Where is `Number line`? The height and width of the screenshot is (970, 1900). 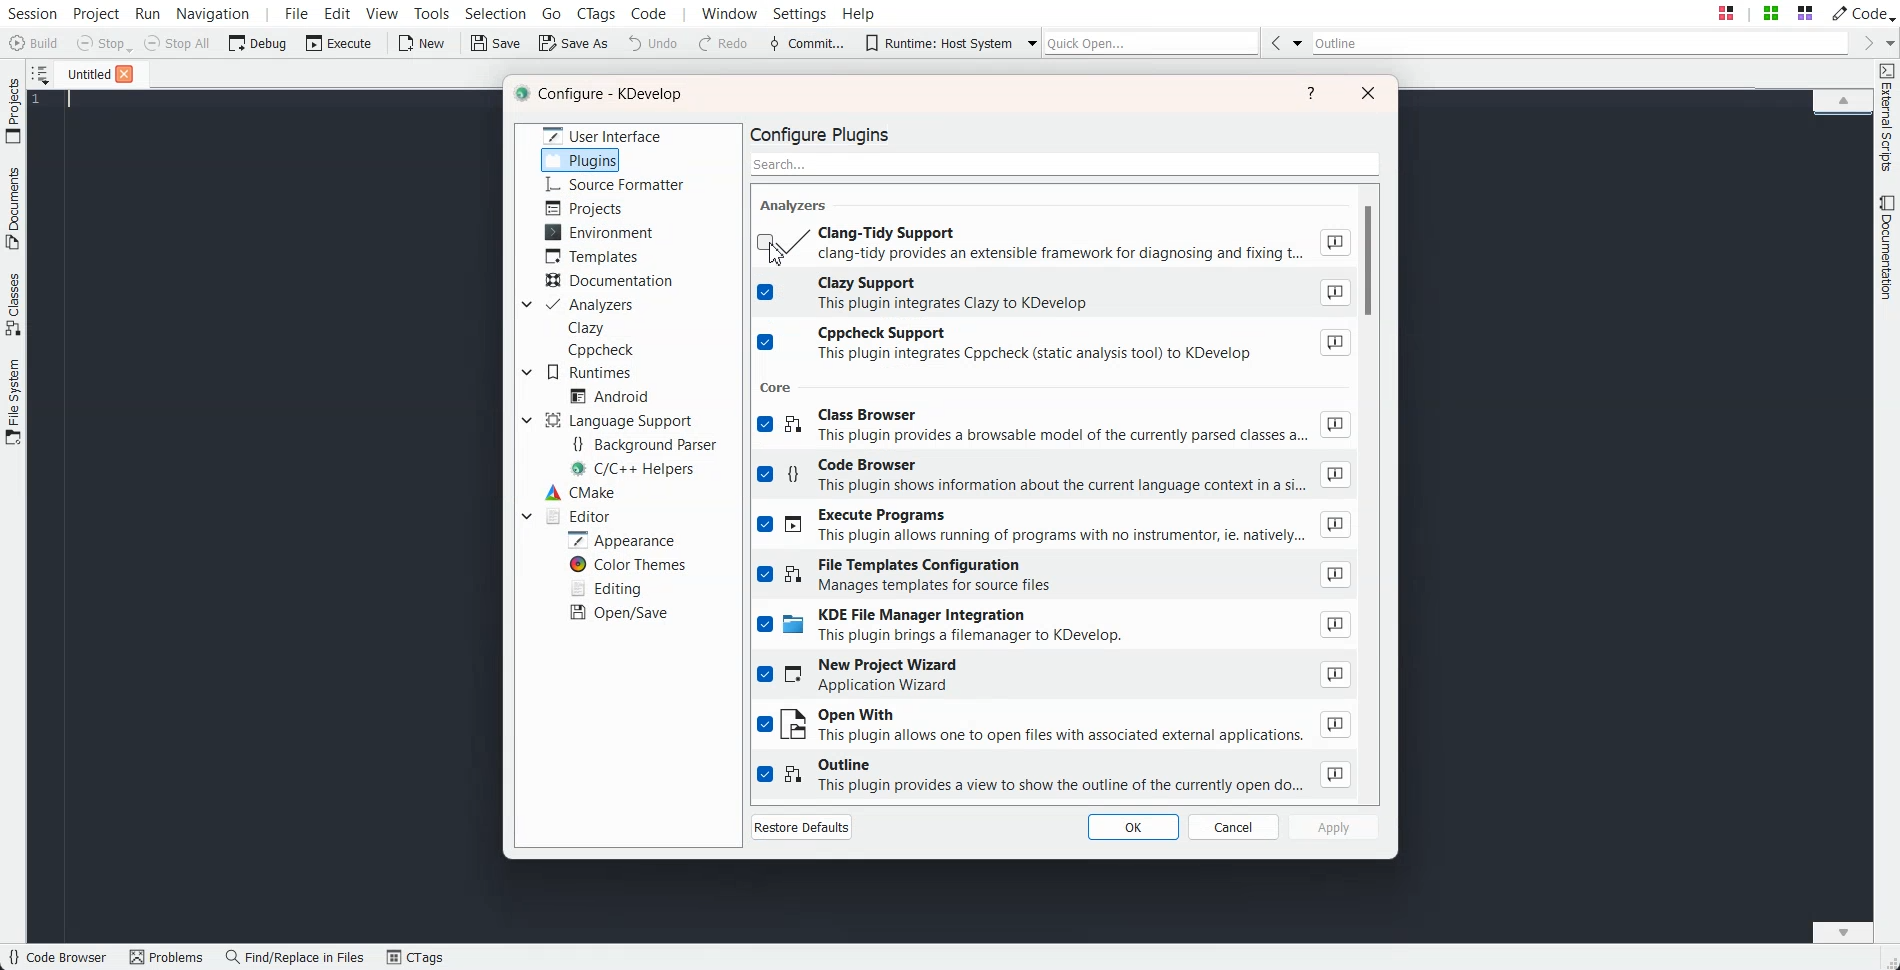 Number line is located at coordinates (42, 100).